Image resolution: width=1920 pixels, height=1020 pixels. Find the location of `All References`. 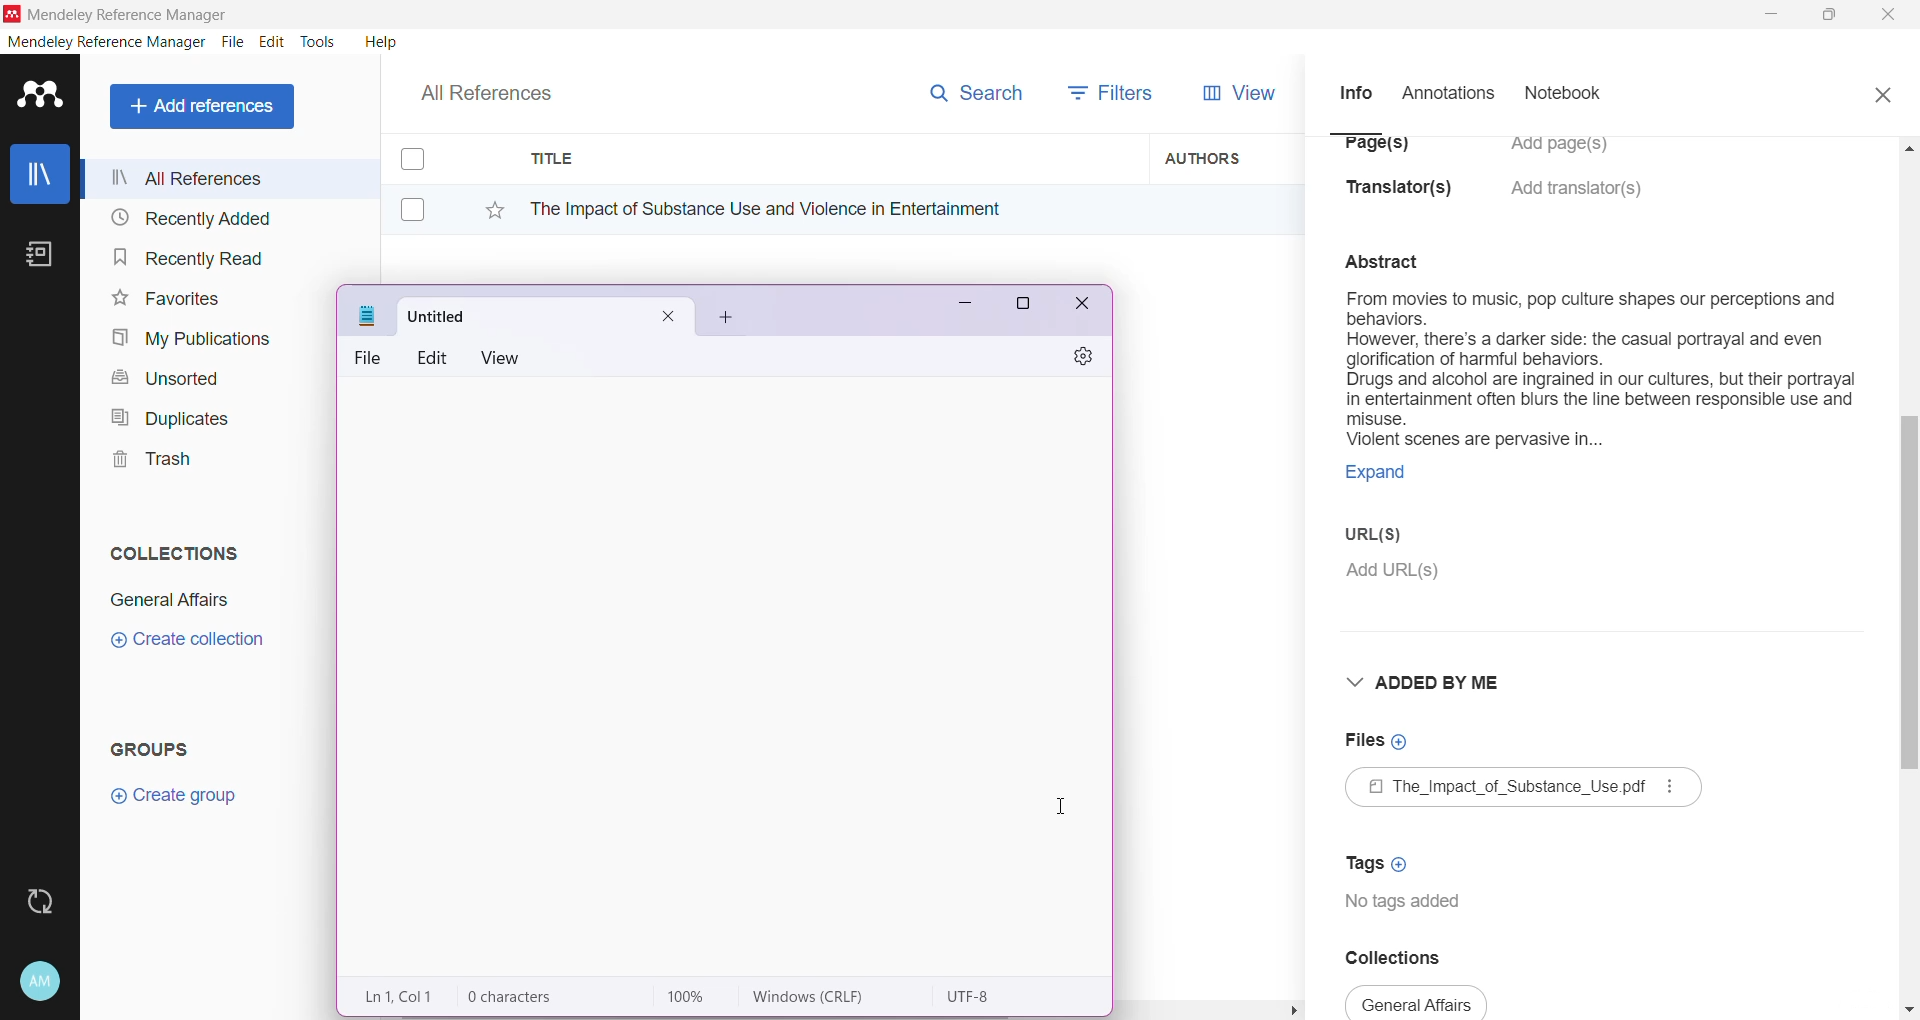

All References is located at coordinates (500, 88).